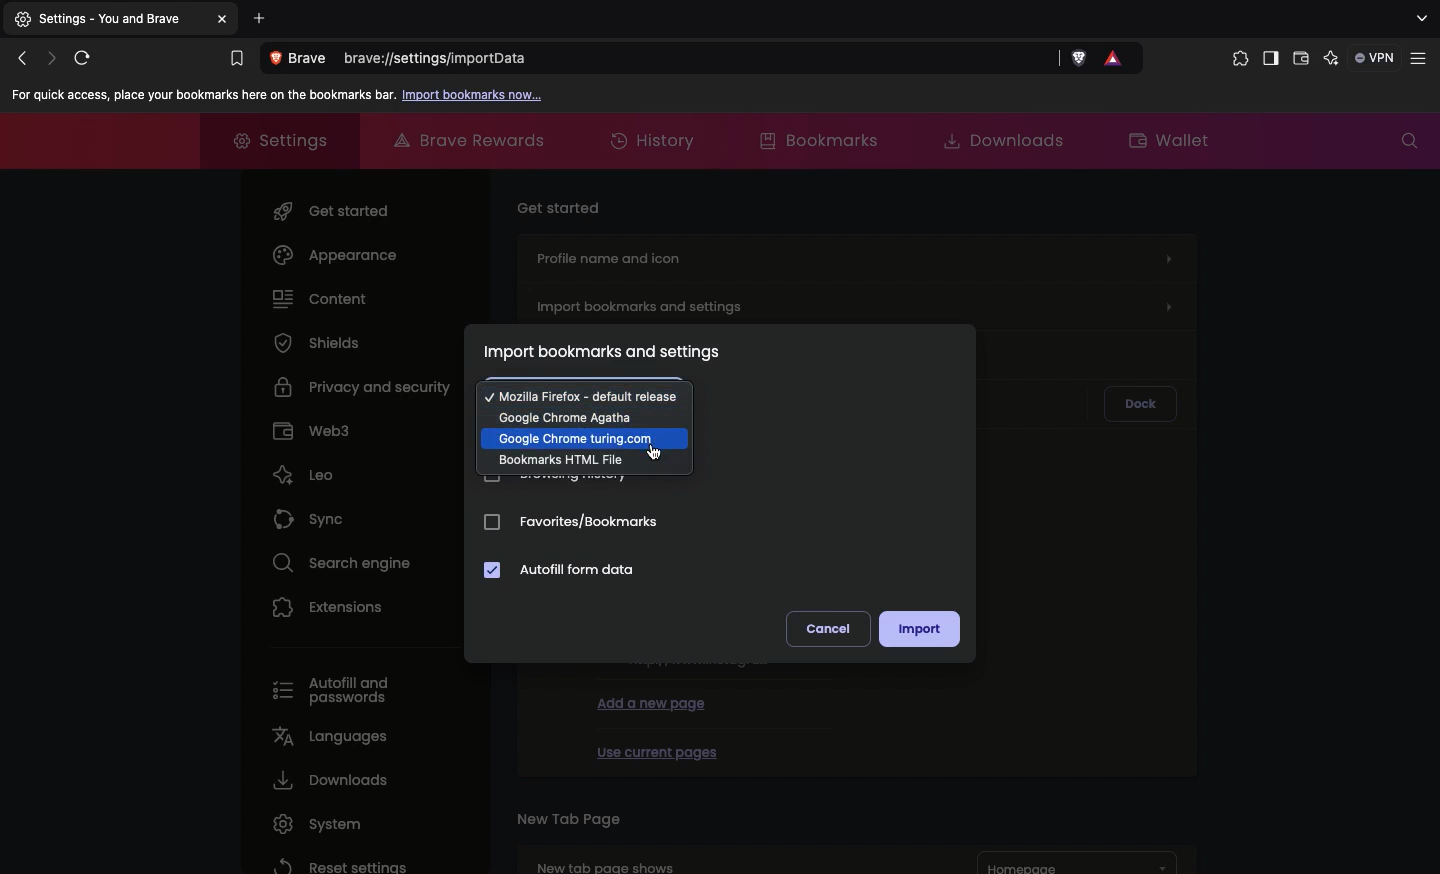  Describe the element at coordinates (854, 255) in the screenshot. I see `Profile name and icon` at that location.